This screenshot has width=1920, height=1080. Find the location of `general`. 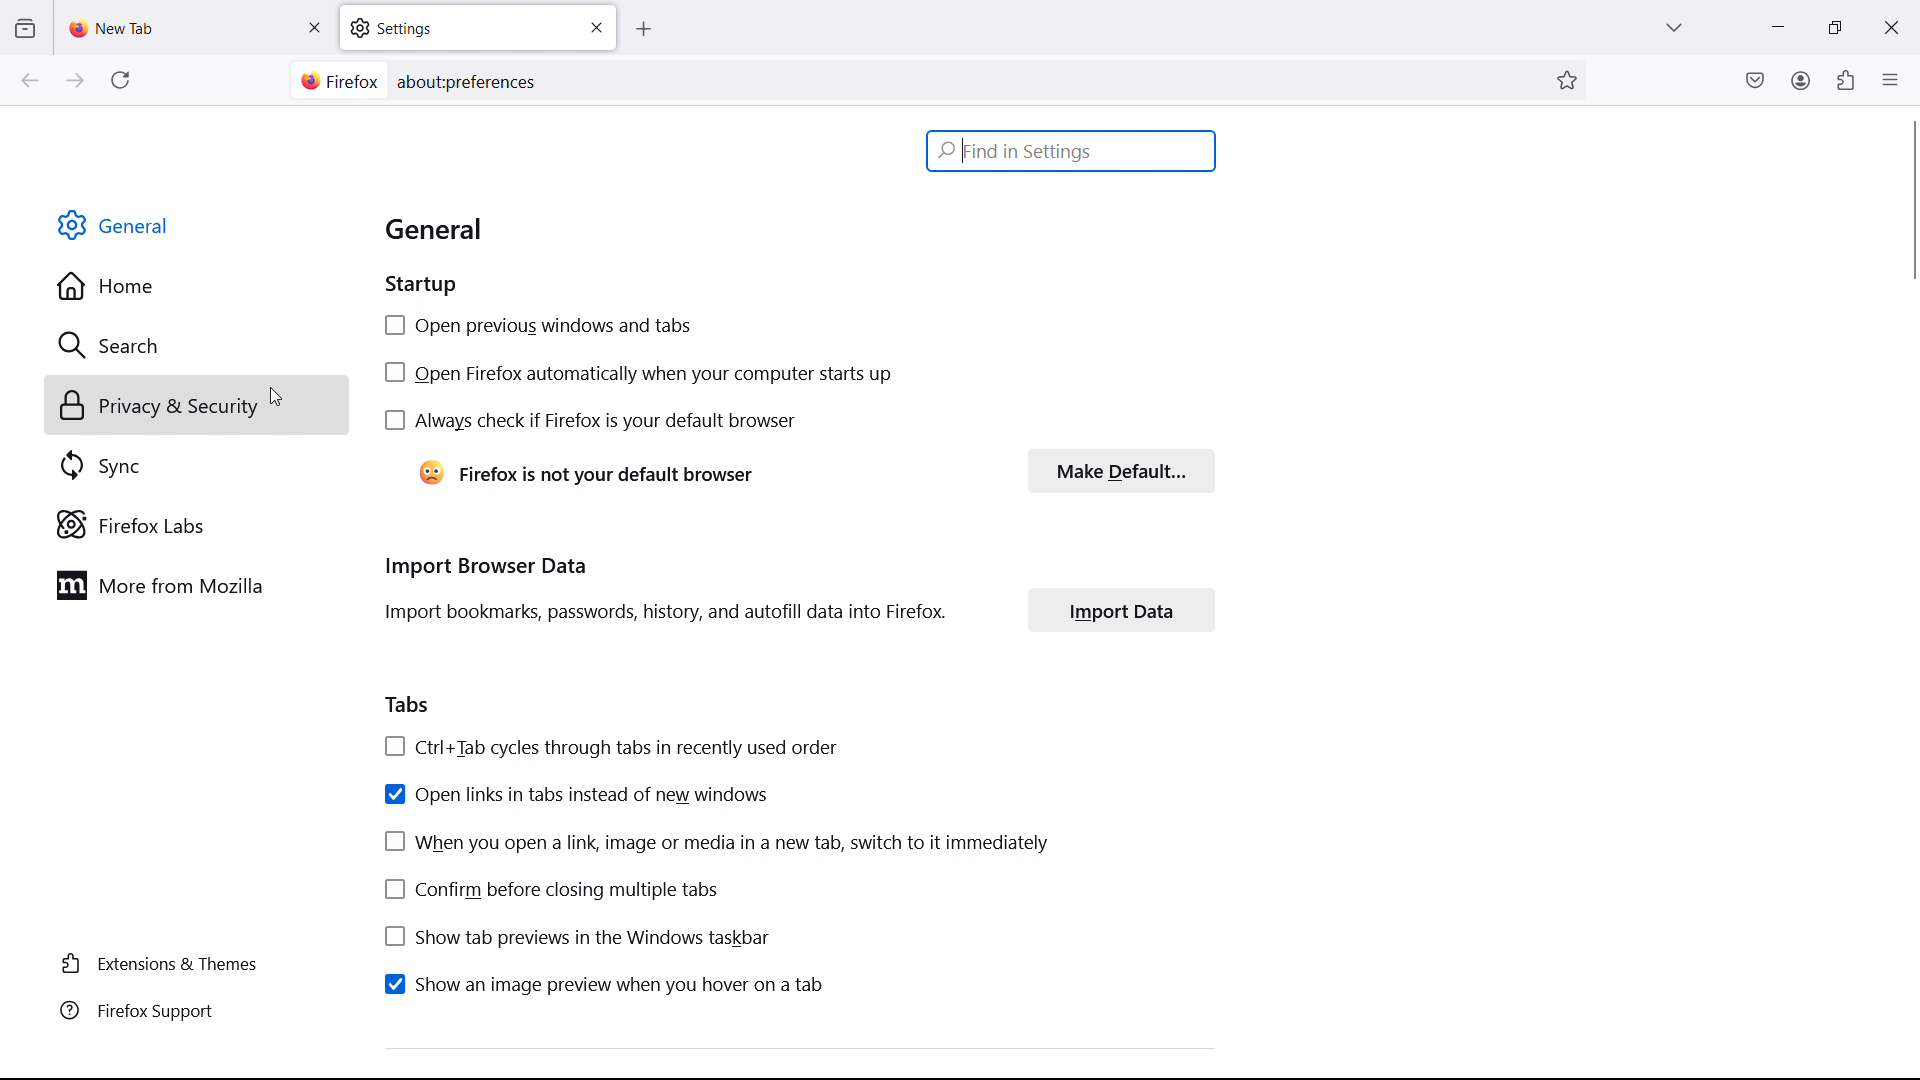

general is located at coordinates (188, 226).